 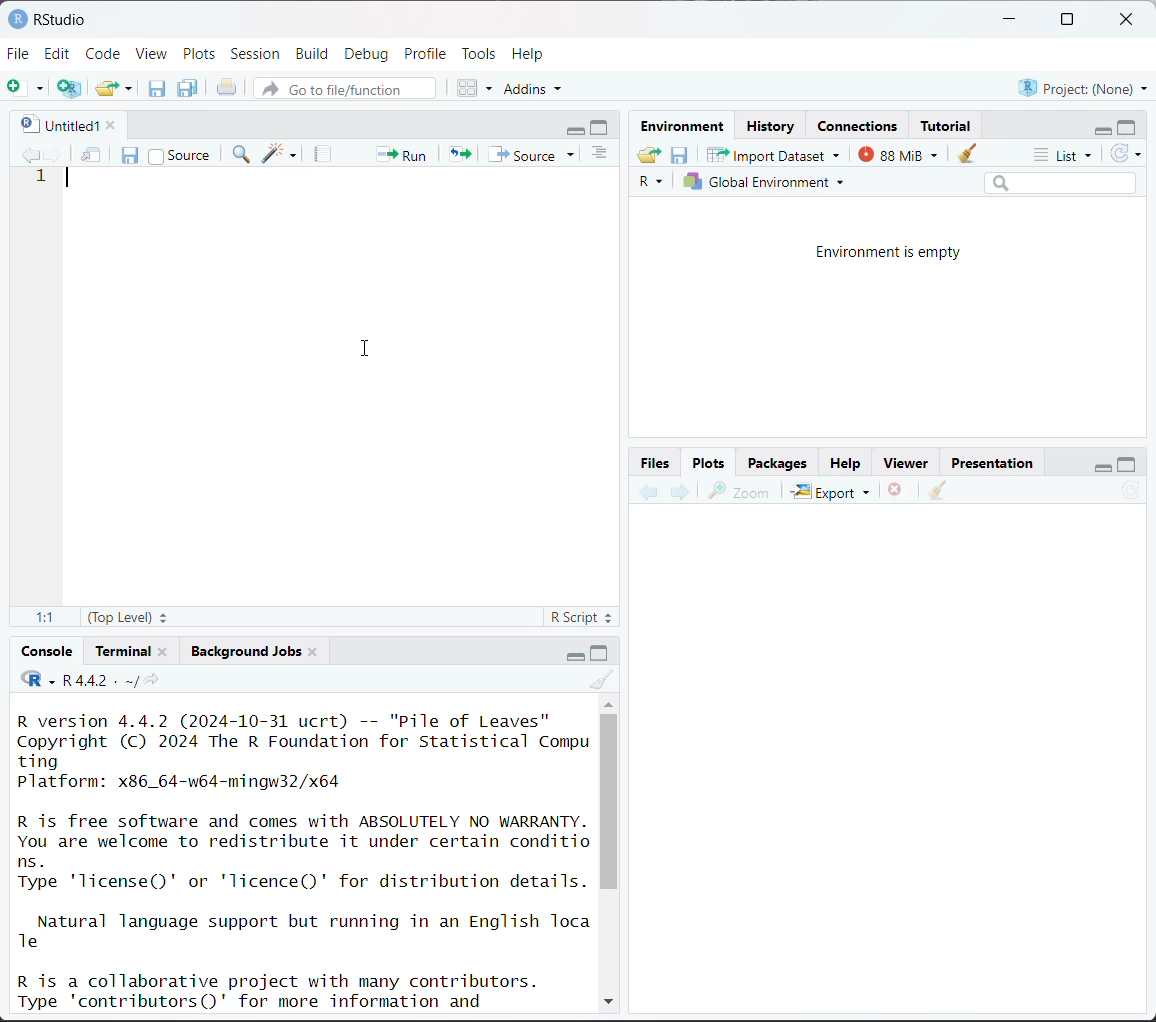 I want to click on code, so click(x=37, y=680).